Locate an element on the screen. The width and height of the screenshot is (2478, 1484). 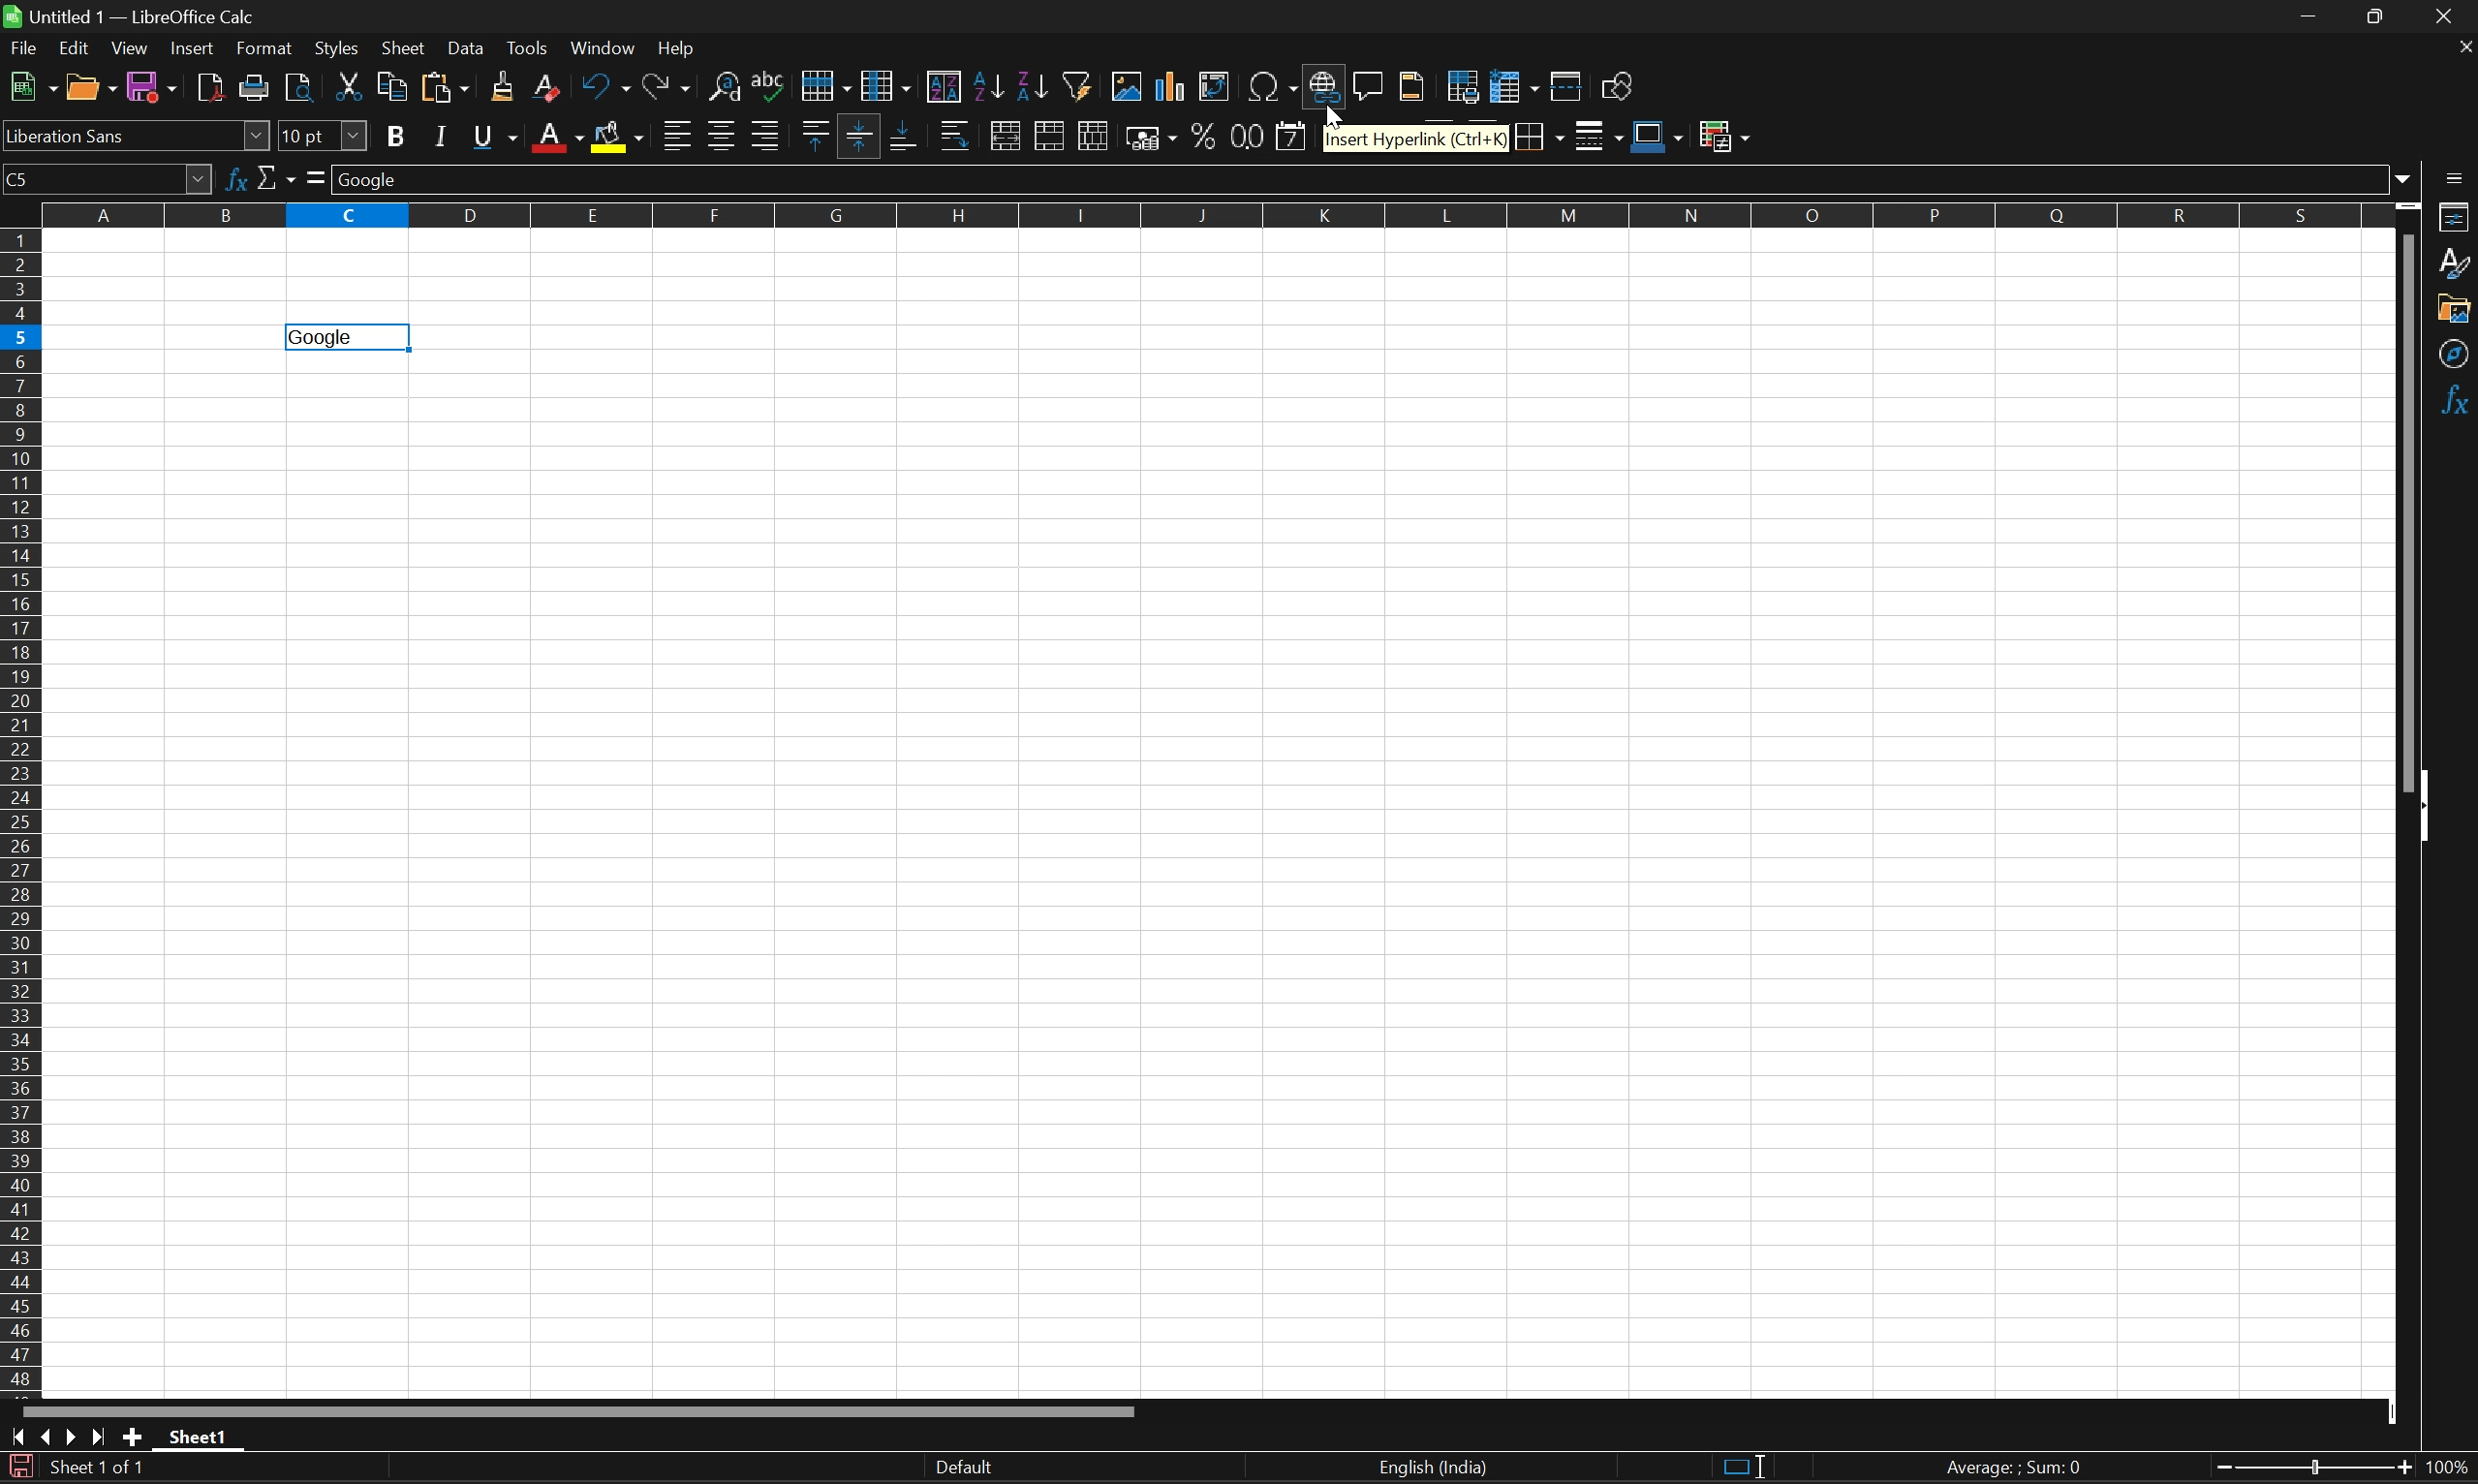
Font name is located at coordinates (136, 139).